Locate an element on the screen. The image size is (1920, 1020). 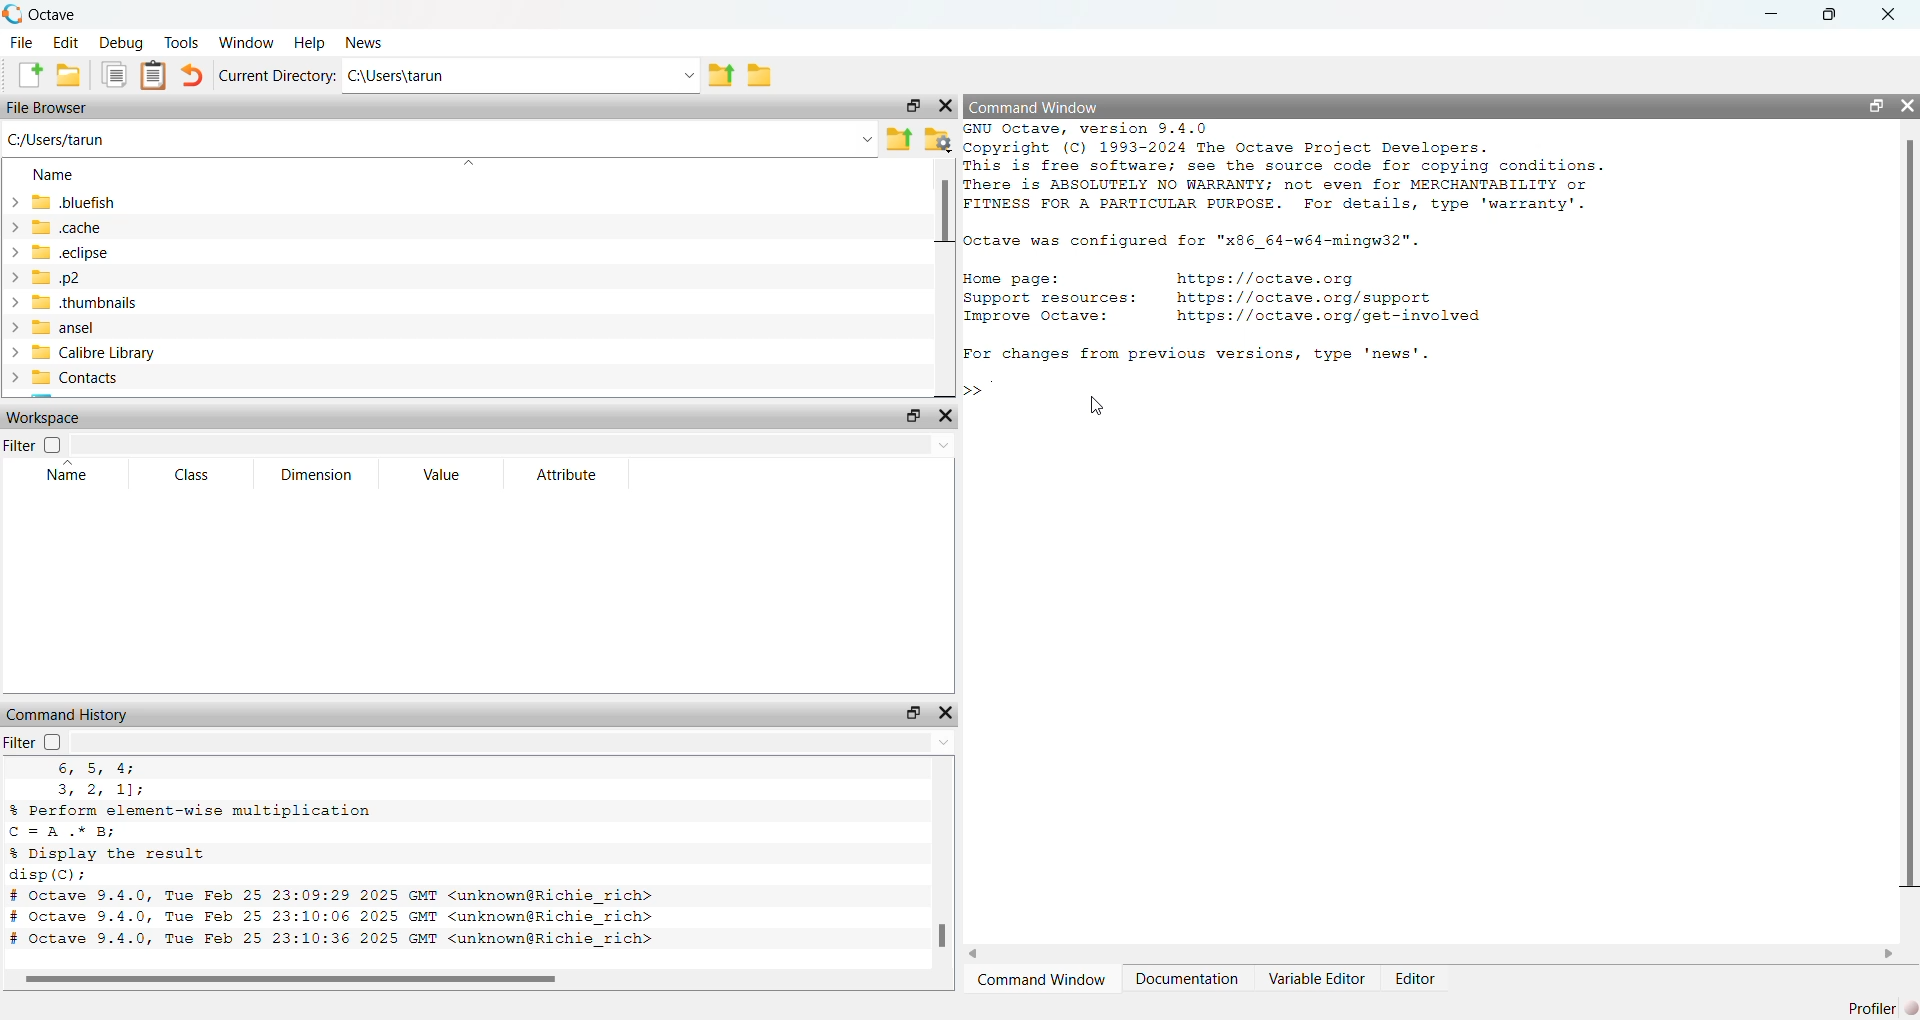
Folder Settings is located at coordinates (939, 139).